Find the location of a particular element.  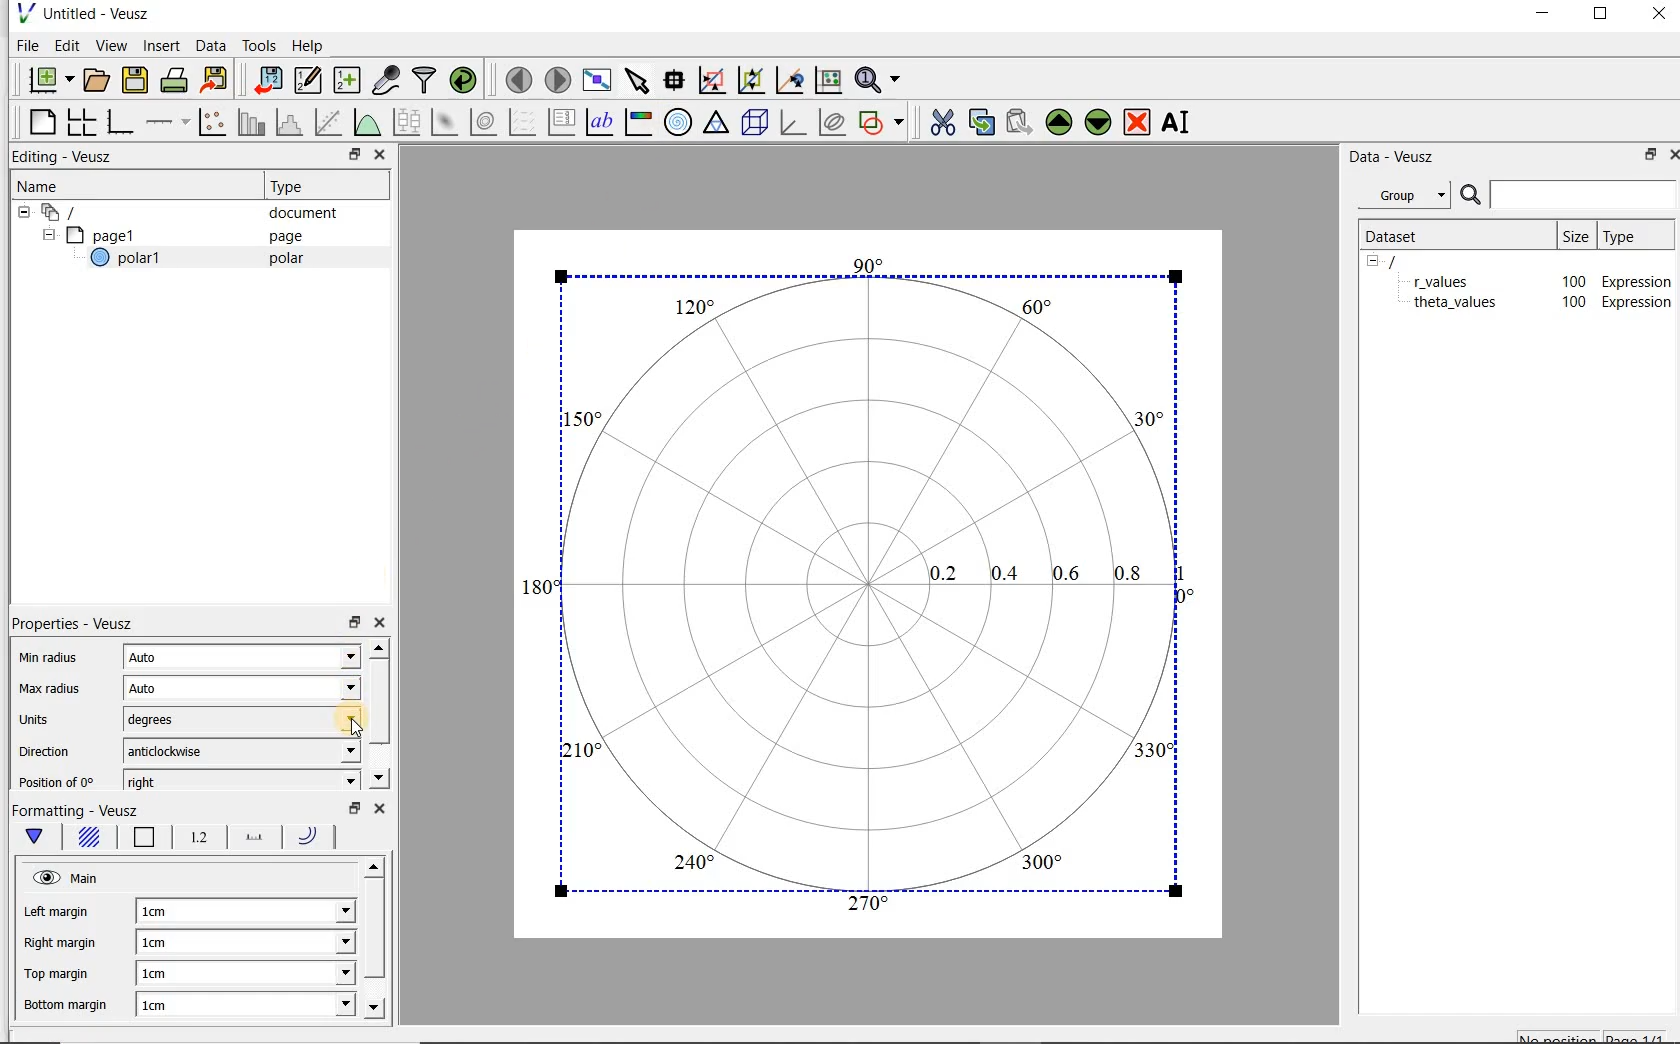

plot key is located at coordinates (563, 122).